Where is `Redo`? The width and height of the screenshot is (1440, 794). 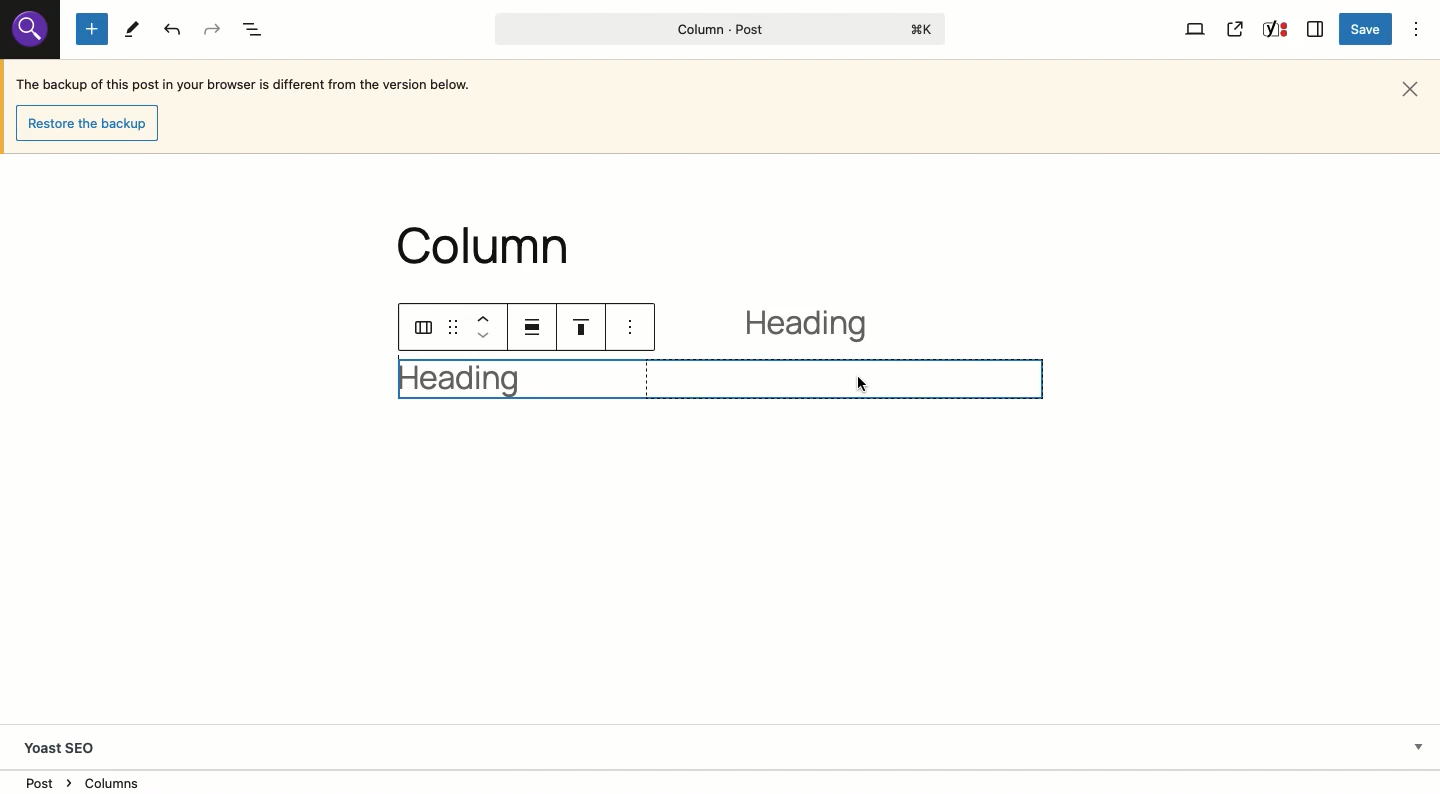 Redo is located at coordinates (213, 30).